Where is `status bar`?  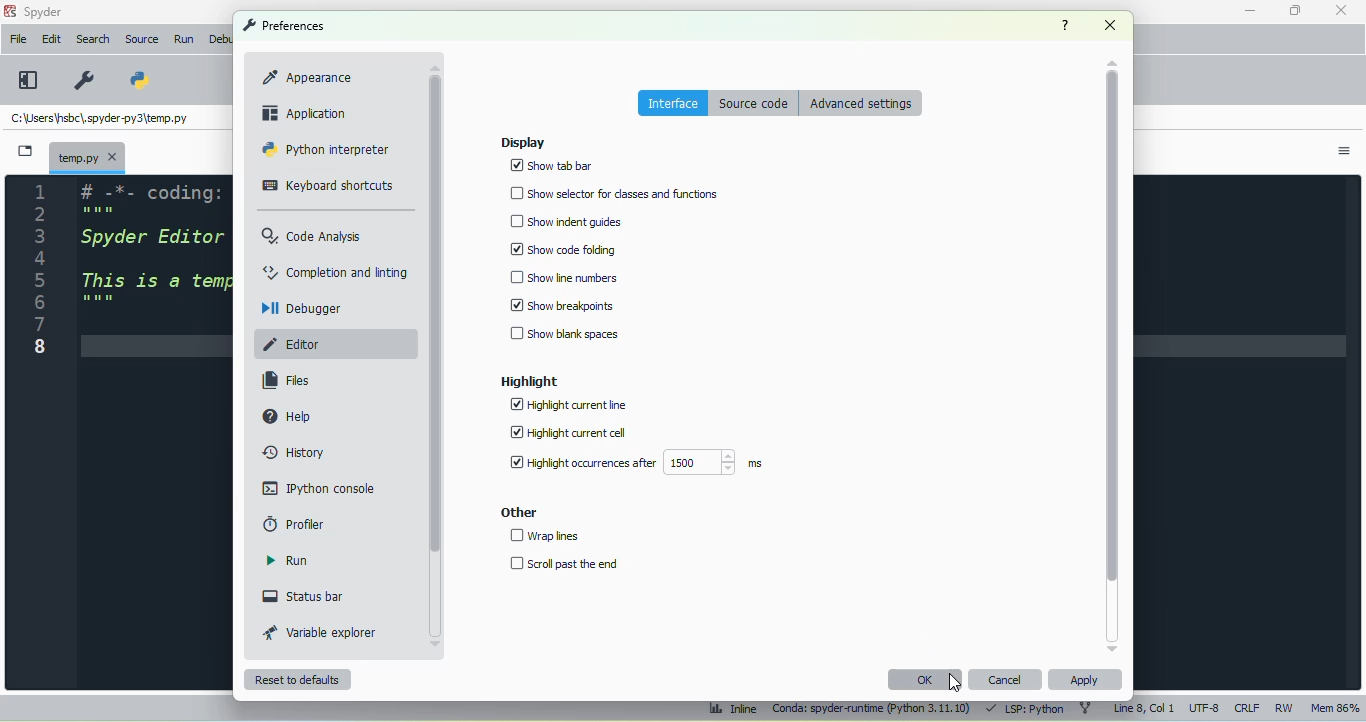
status bar is located at coordinates (305, 596).